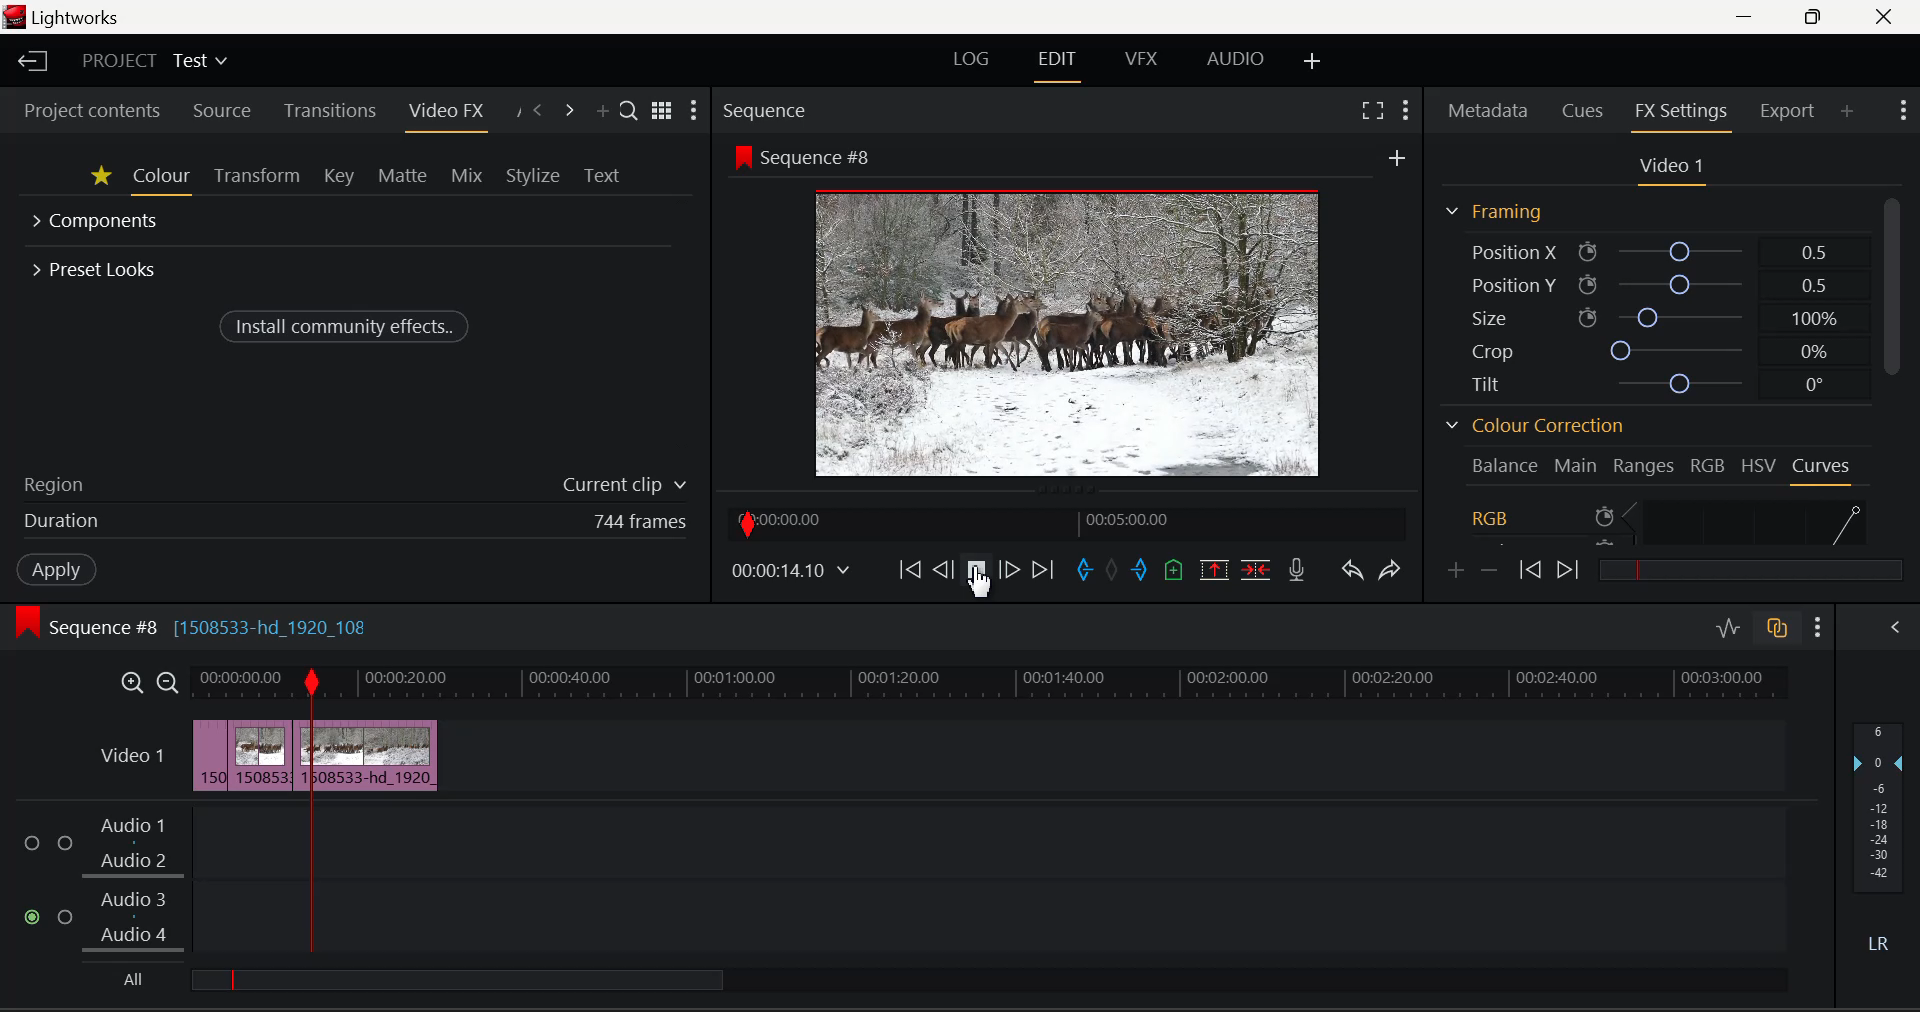 This screenshot has width=1920, height=1012. I want to click on Transform, so click(254, 178).